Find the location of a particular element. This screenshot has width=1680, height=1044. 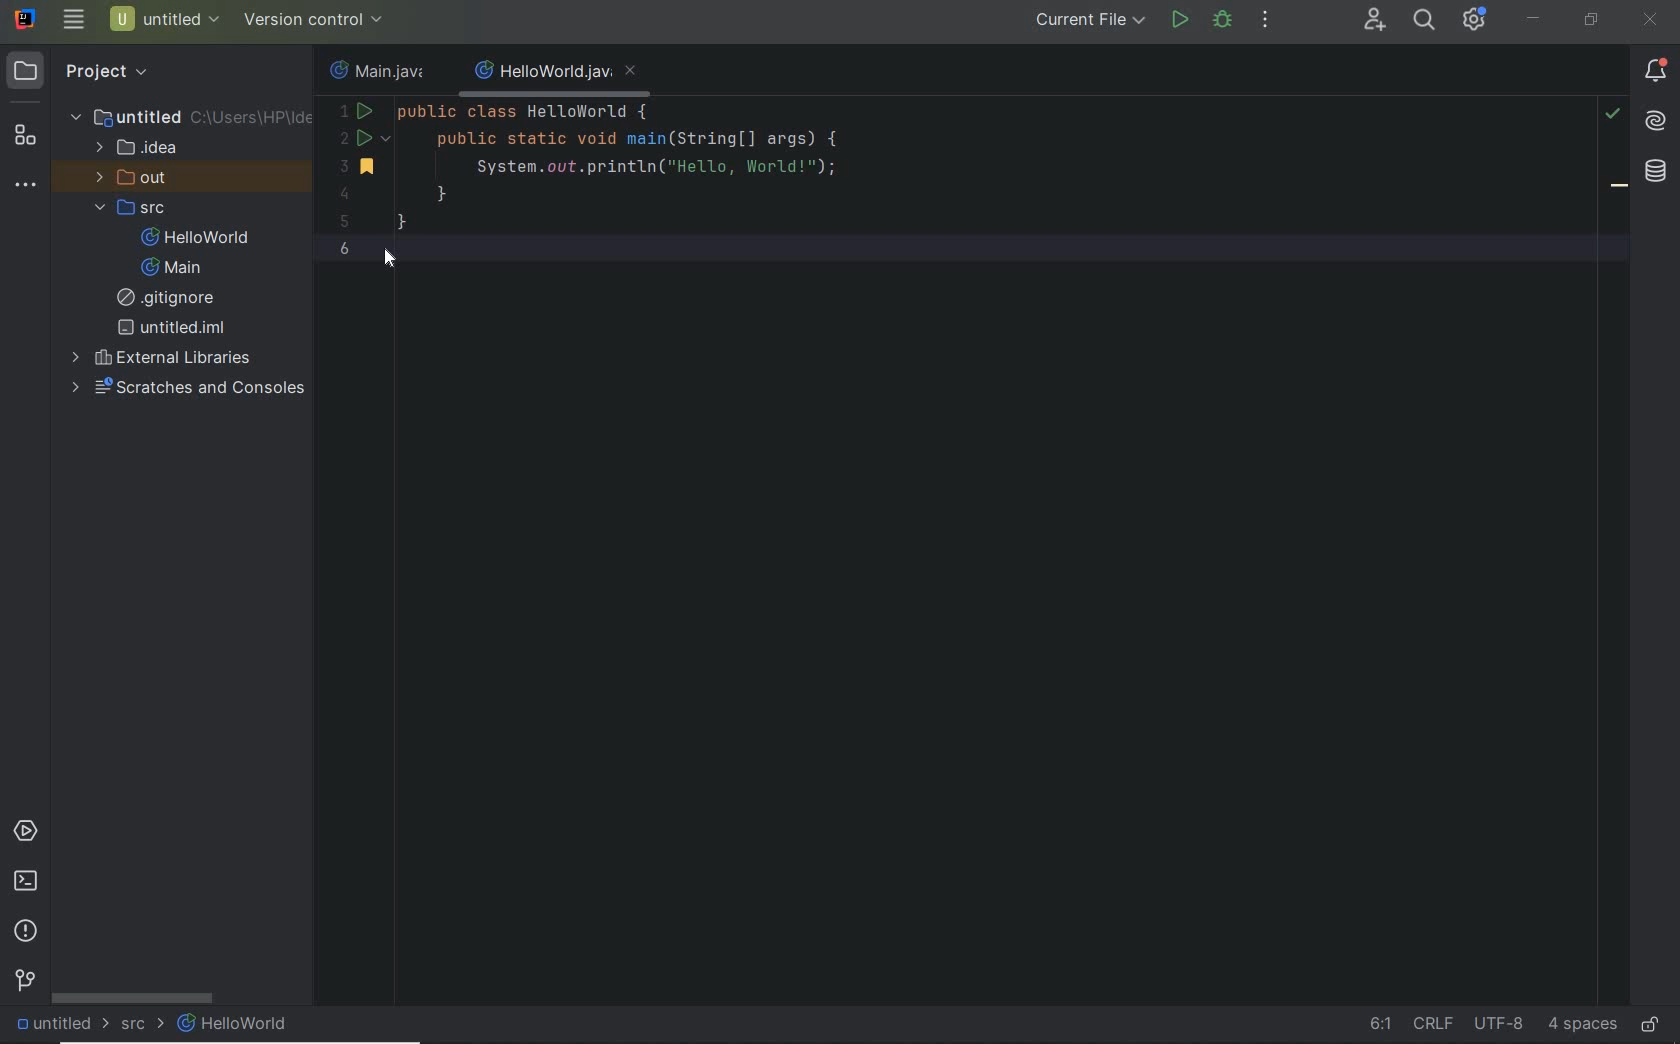

external Libraries is located at coordinates (161, 356).